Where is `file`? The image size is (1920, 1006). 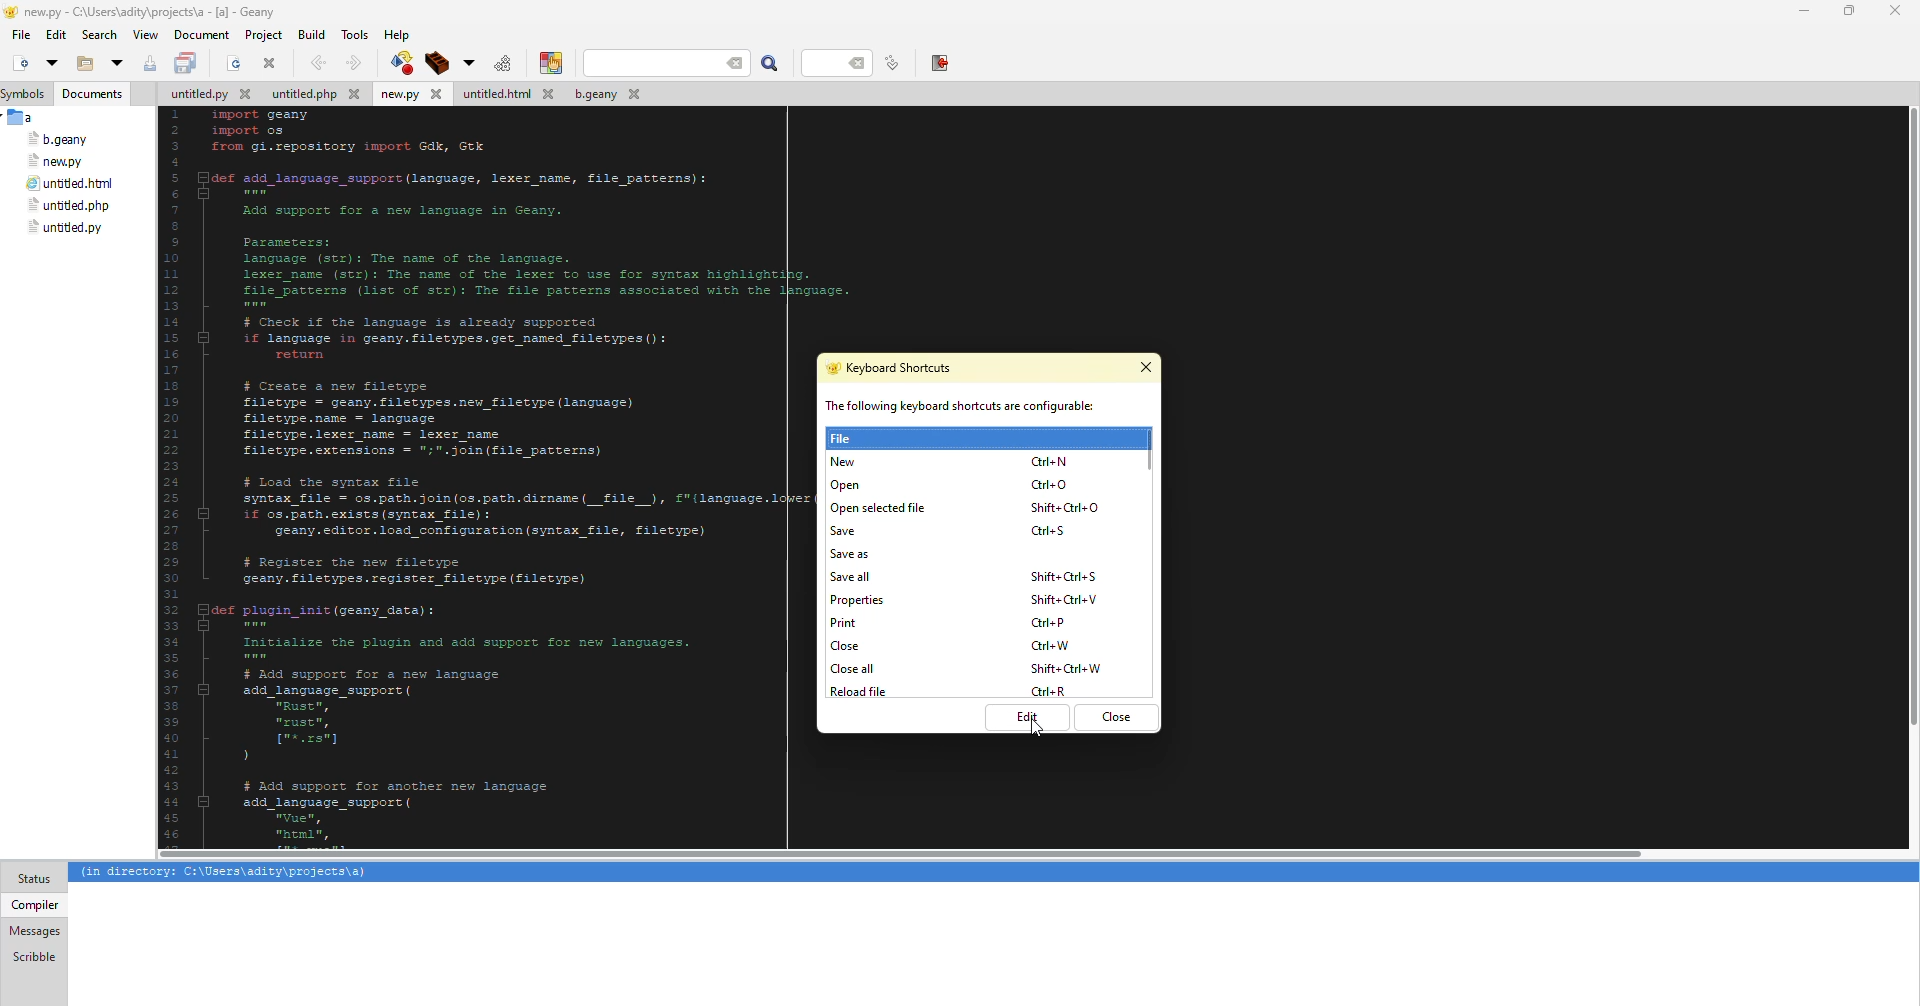 file is located at coordinates (844, 438).